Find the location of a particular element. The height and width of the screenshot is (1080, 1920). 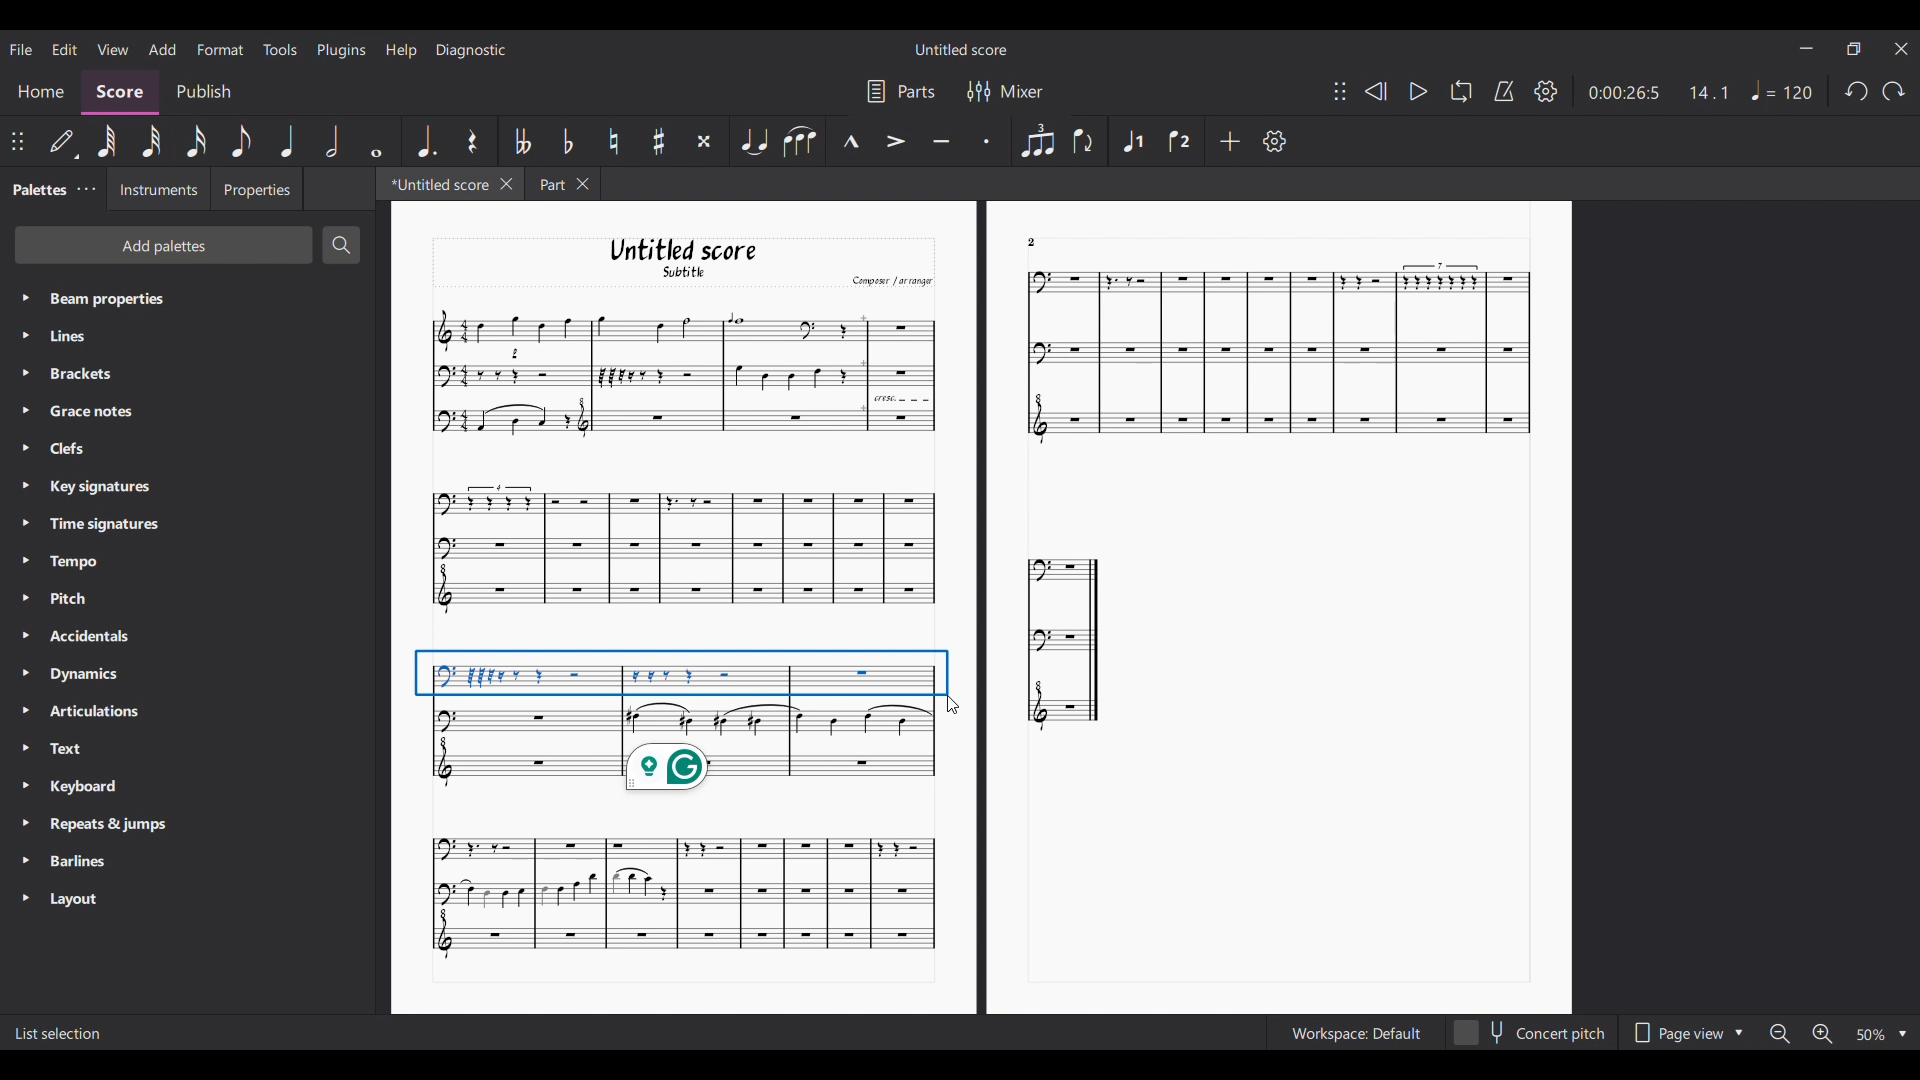

Change position is located at coordinates (18, 142).